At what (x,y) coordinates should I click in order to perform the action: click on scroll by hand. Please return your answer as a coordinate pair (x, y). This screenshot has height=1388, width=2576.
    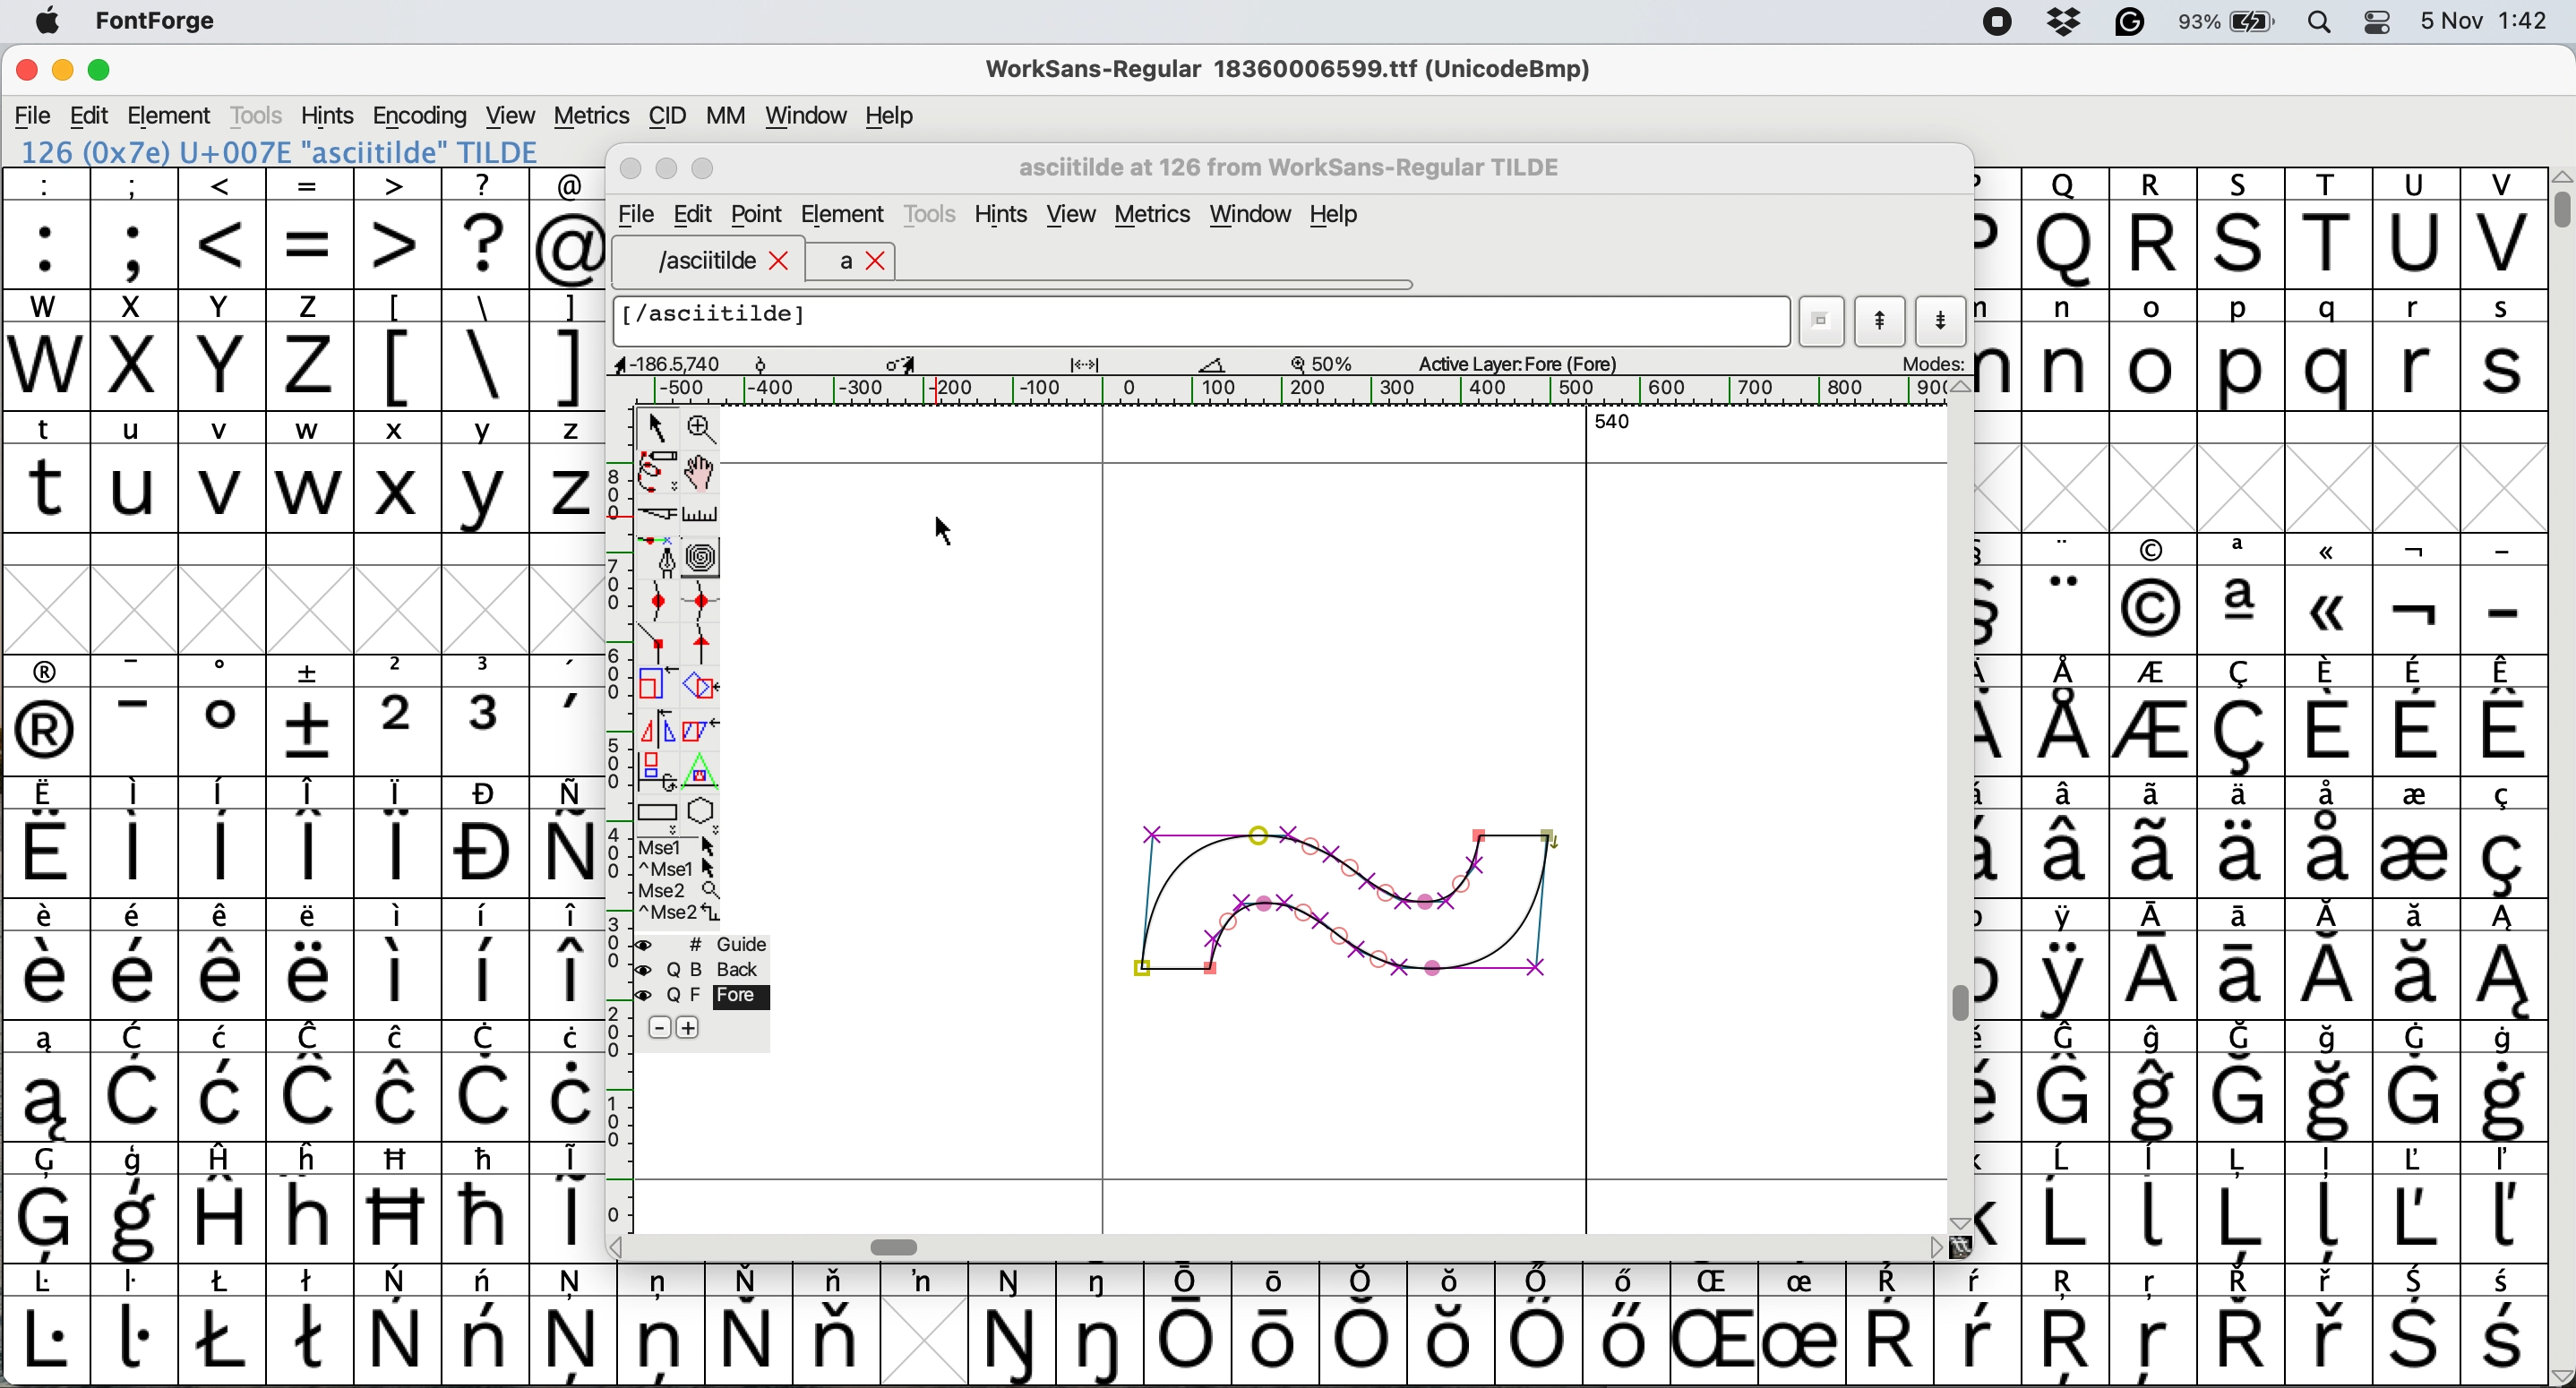
    Looking at the image, I should click on (701, 473).